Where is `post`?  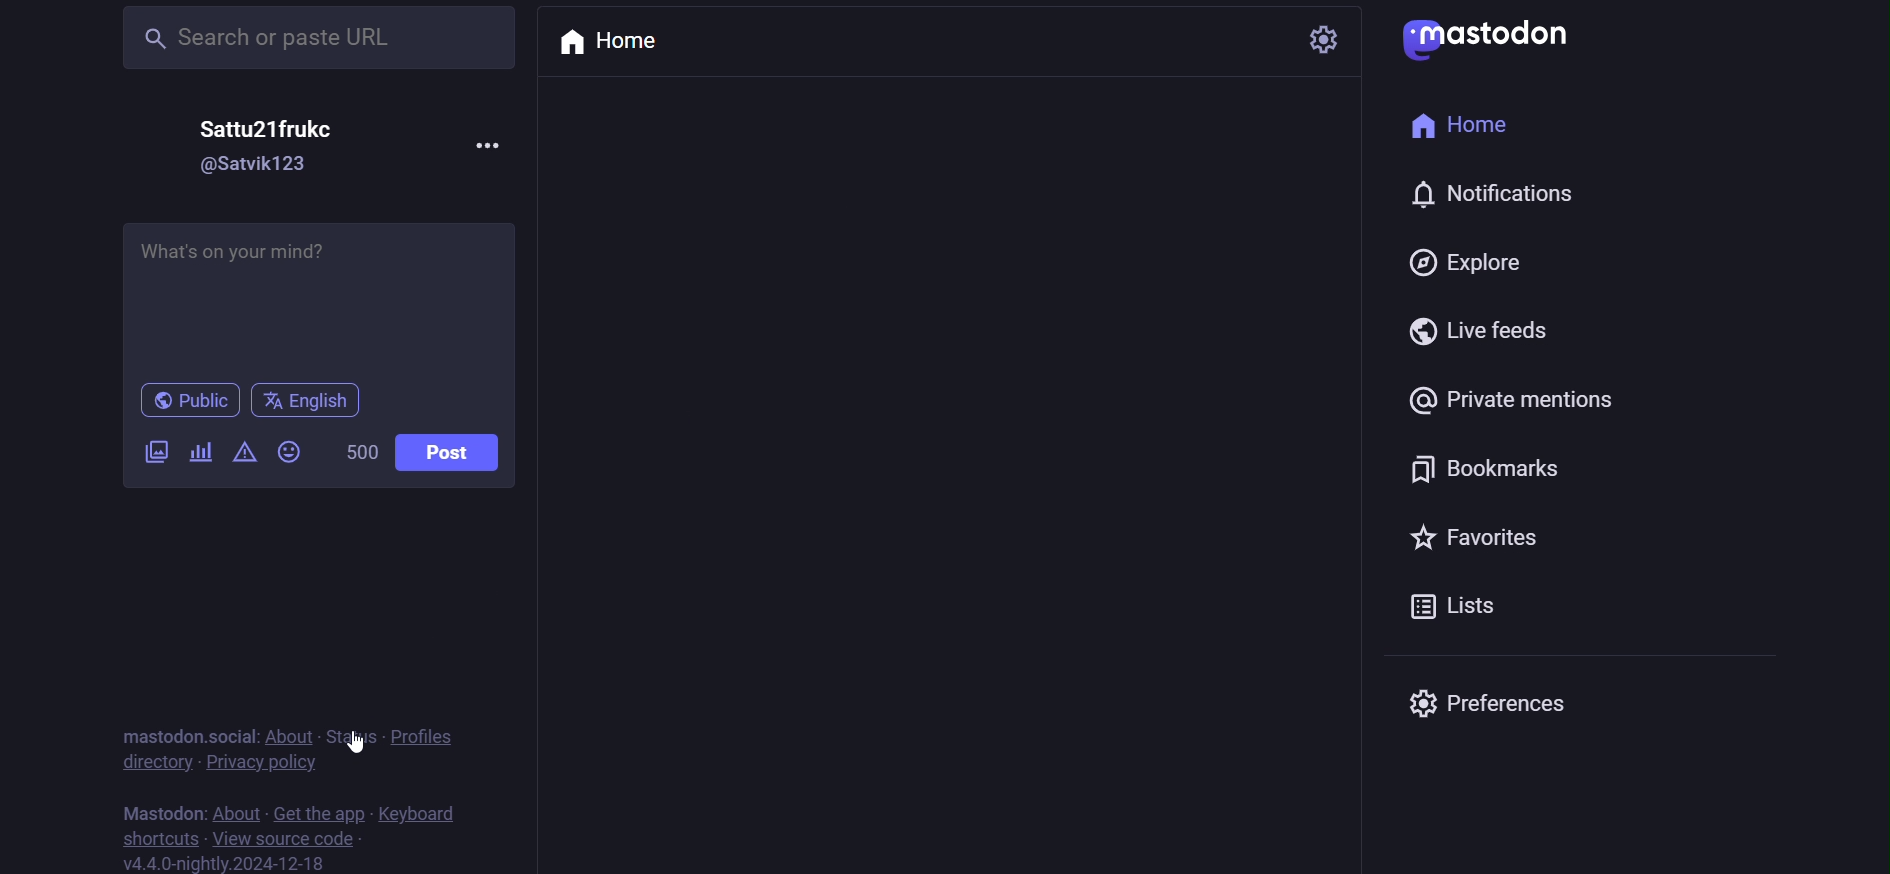
post is located at coordinates (449, 449).